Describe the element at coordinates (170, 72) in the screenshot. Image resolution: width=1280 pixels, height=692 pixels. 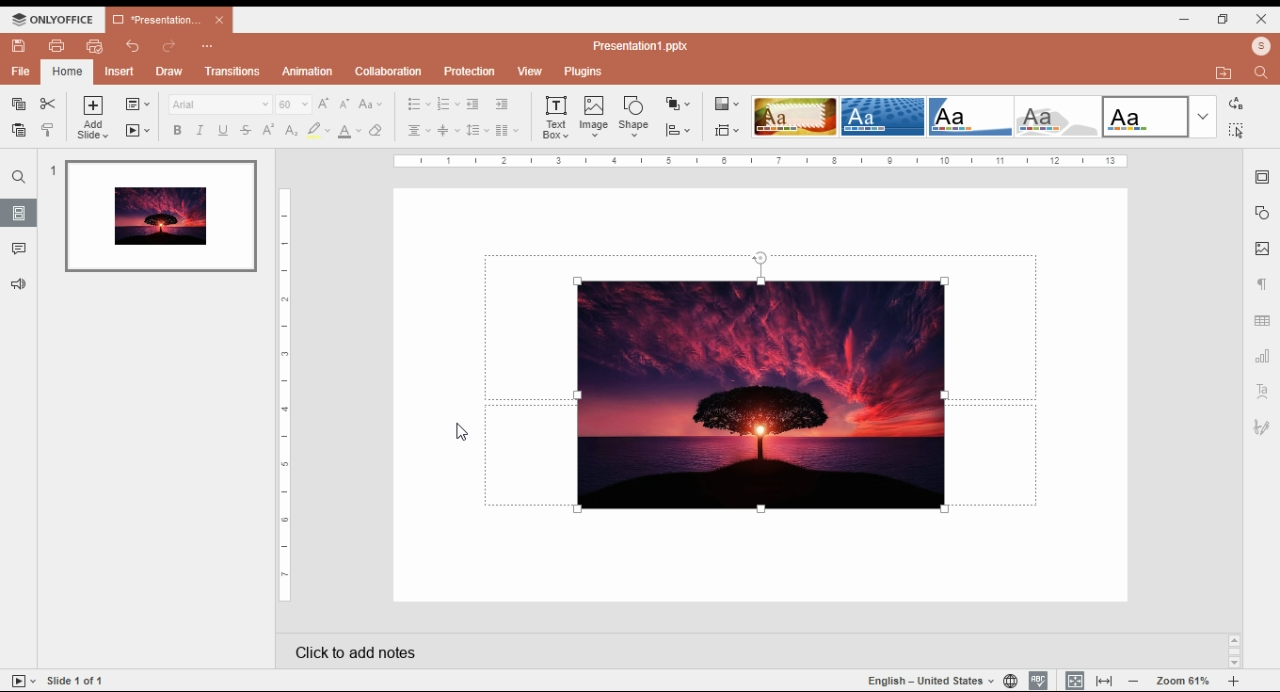
I see `draw` at that location.